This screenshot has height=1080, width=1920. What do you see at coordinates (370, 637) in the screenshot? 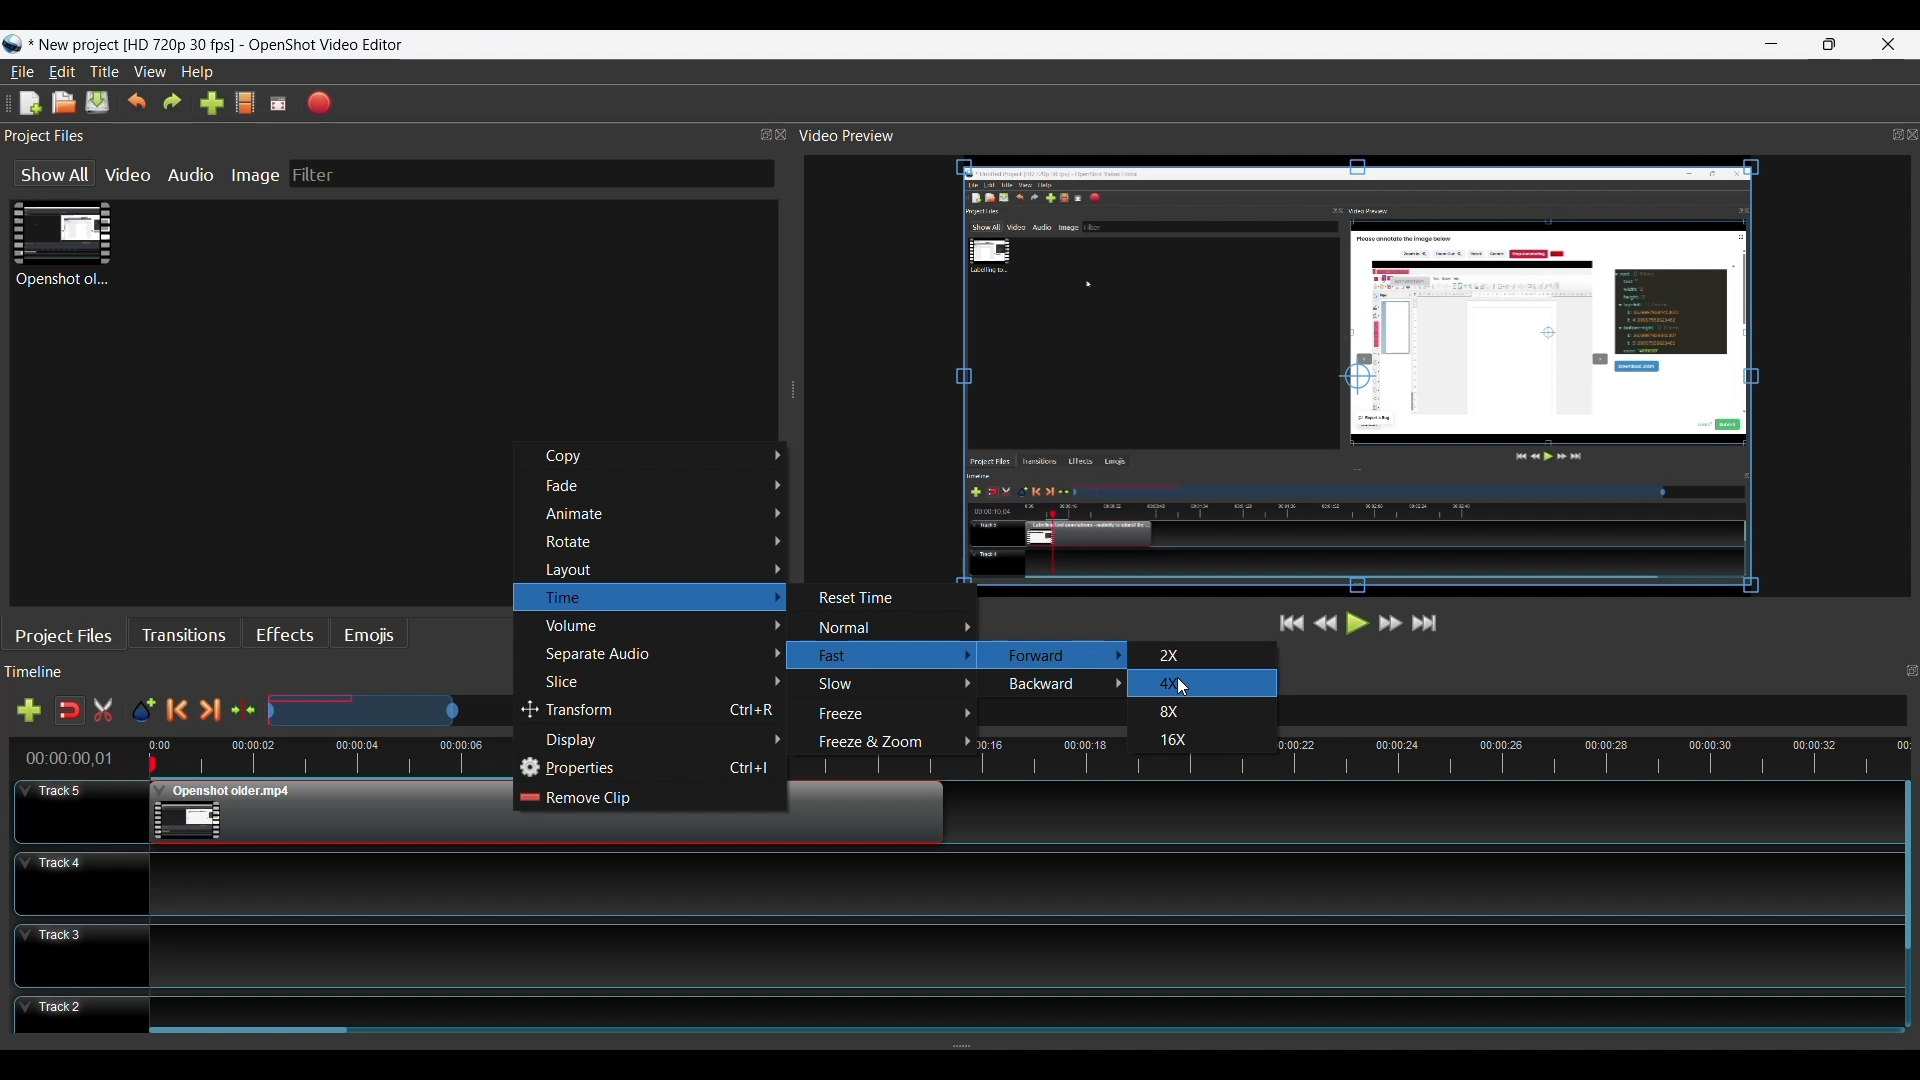
I see `Emojis` at bounding box center [370, 637].